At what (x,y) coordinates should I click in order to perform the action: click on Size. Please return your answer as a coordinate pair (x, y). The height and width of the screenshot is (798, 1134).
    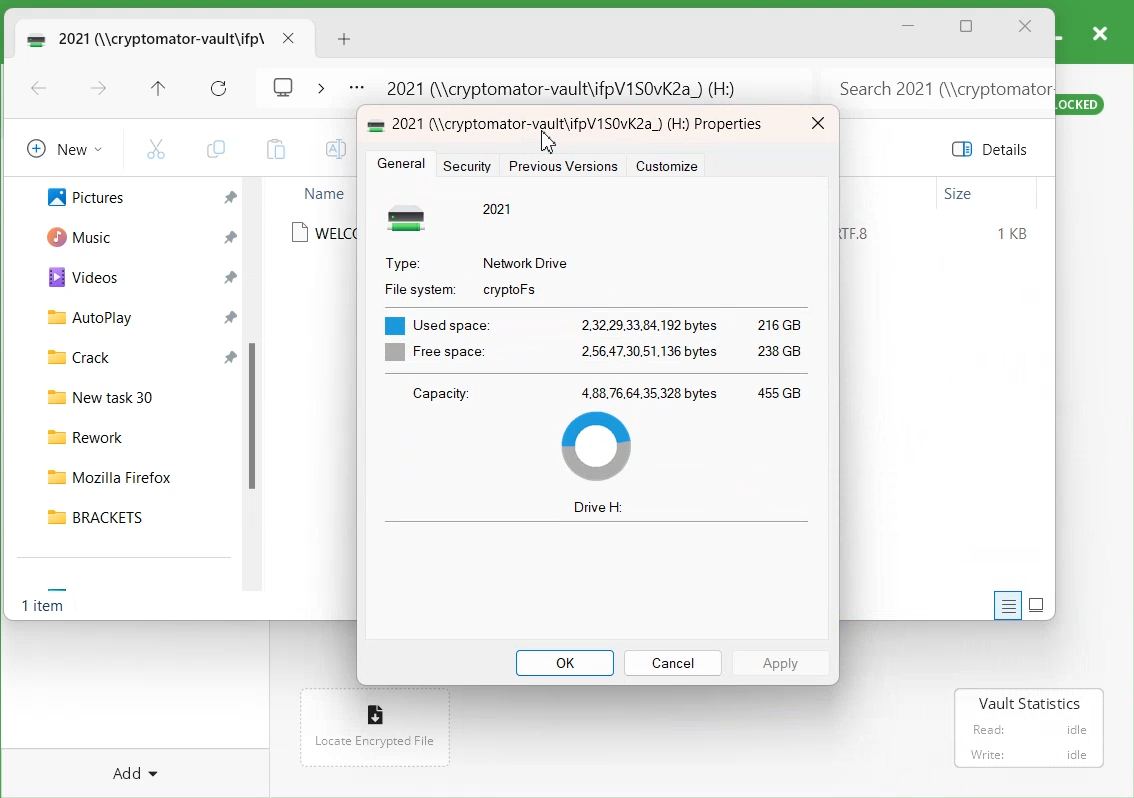
    Looking at the image, I should click on (959, 194).